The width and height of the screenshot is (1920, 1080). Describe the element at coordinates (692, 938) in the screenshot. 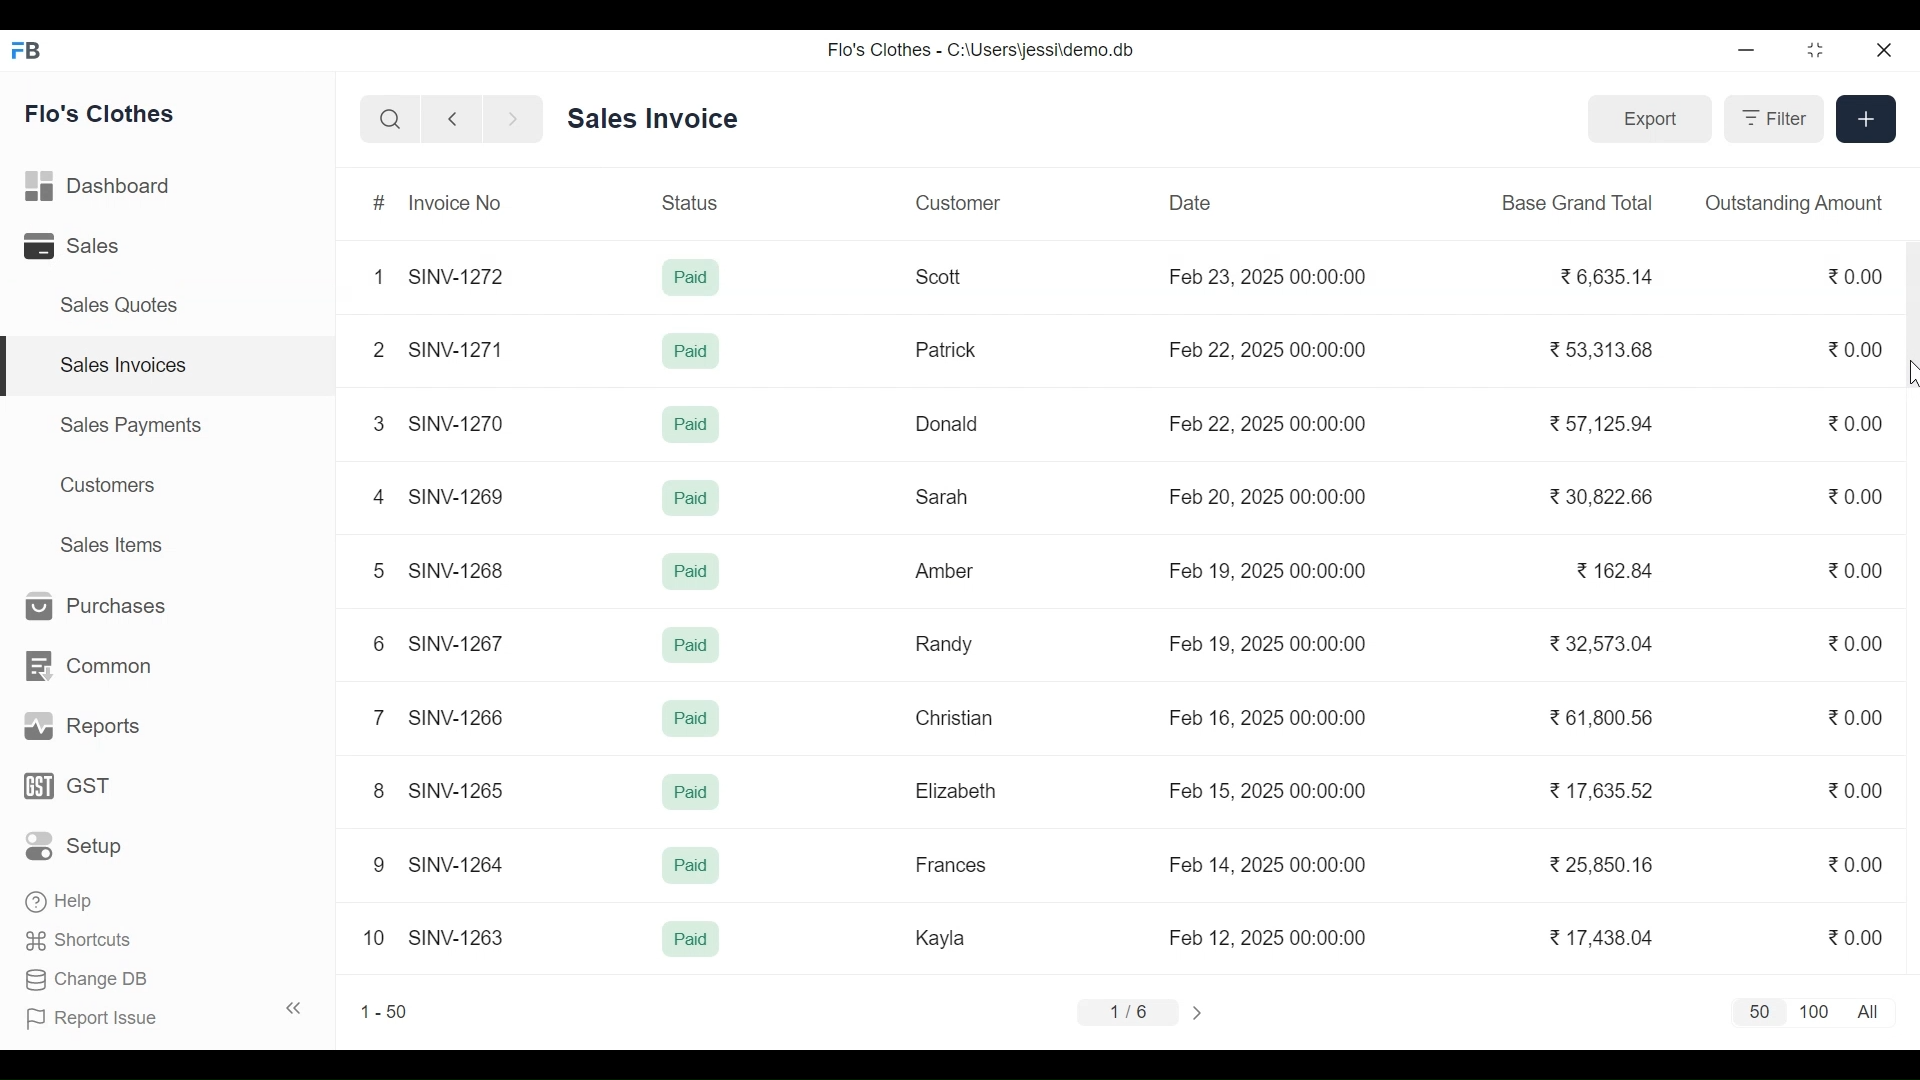

I see `Paid` at that location.